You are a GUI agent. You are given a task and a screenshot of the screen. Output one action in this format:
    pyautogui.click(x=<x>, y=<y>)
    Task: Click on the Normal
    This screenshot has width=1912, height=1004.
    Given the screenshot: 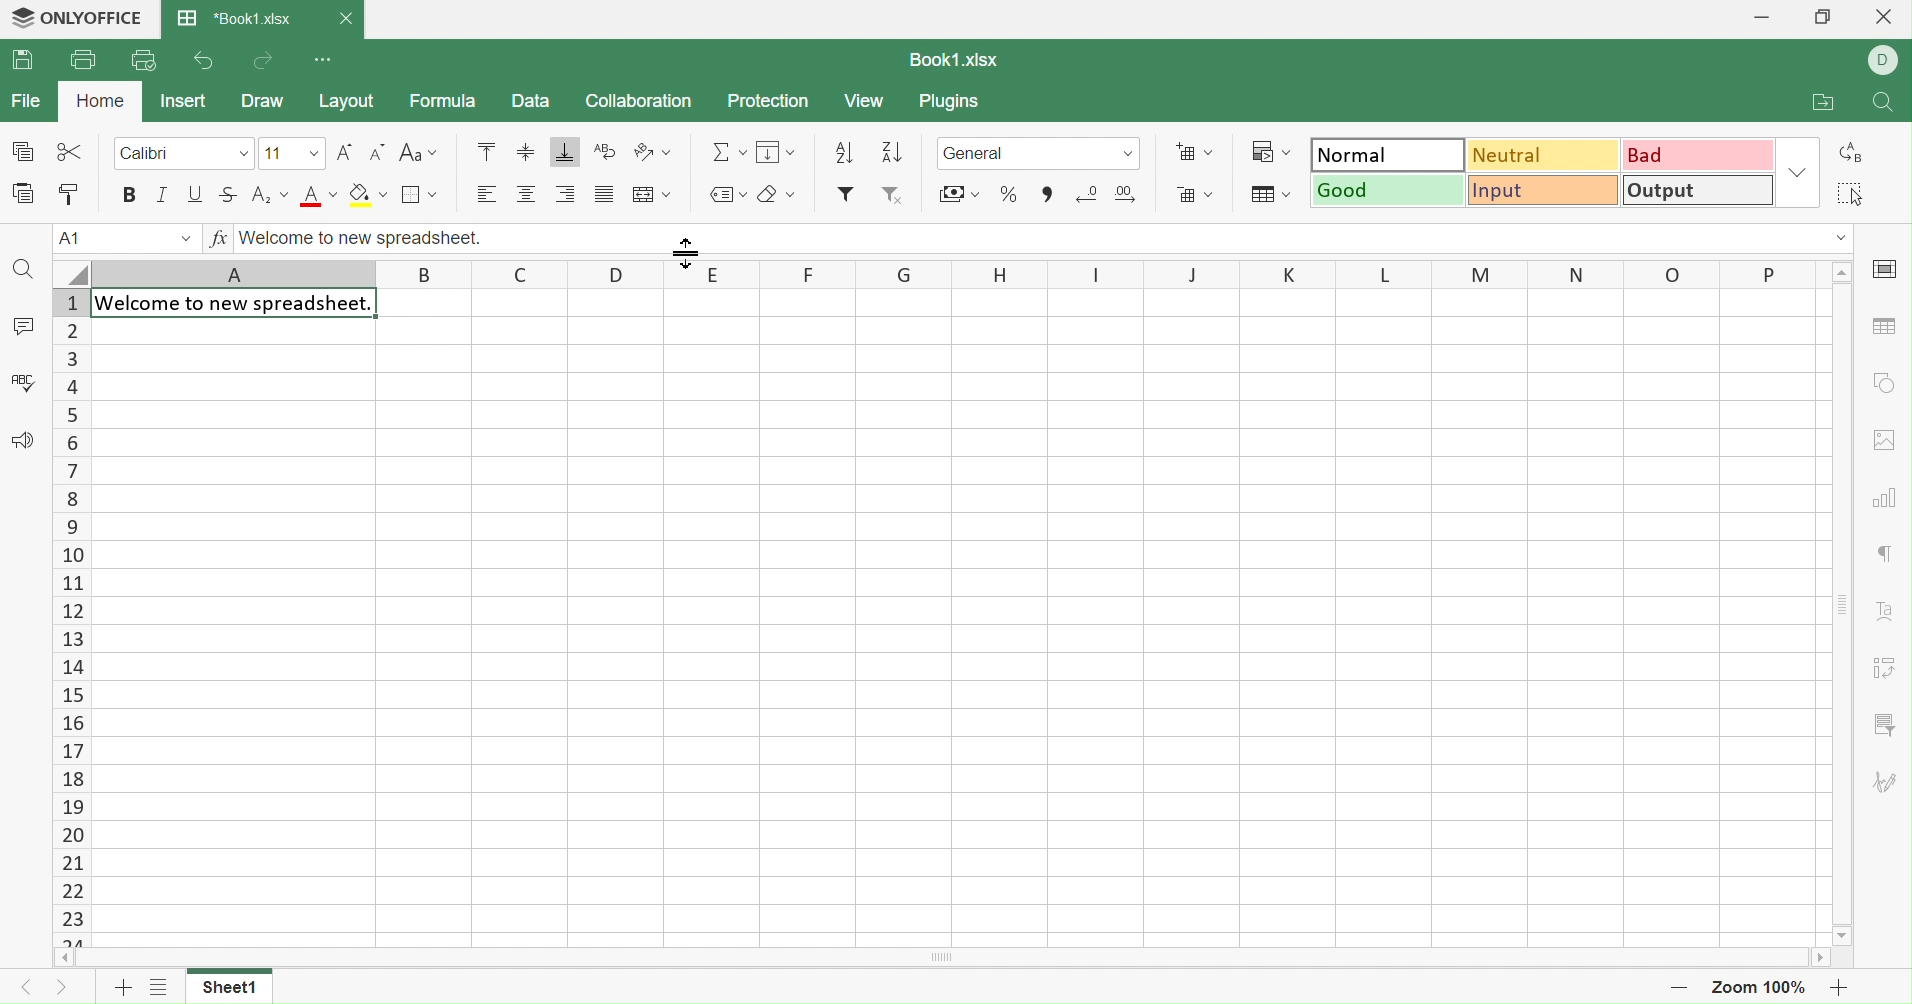 What is the action you would take?
    pyautogui.click(x=1389, y=154)
    